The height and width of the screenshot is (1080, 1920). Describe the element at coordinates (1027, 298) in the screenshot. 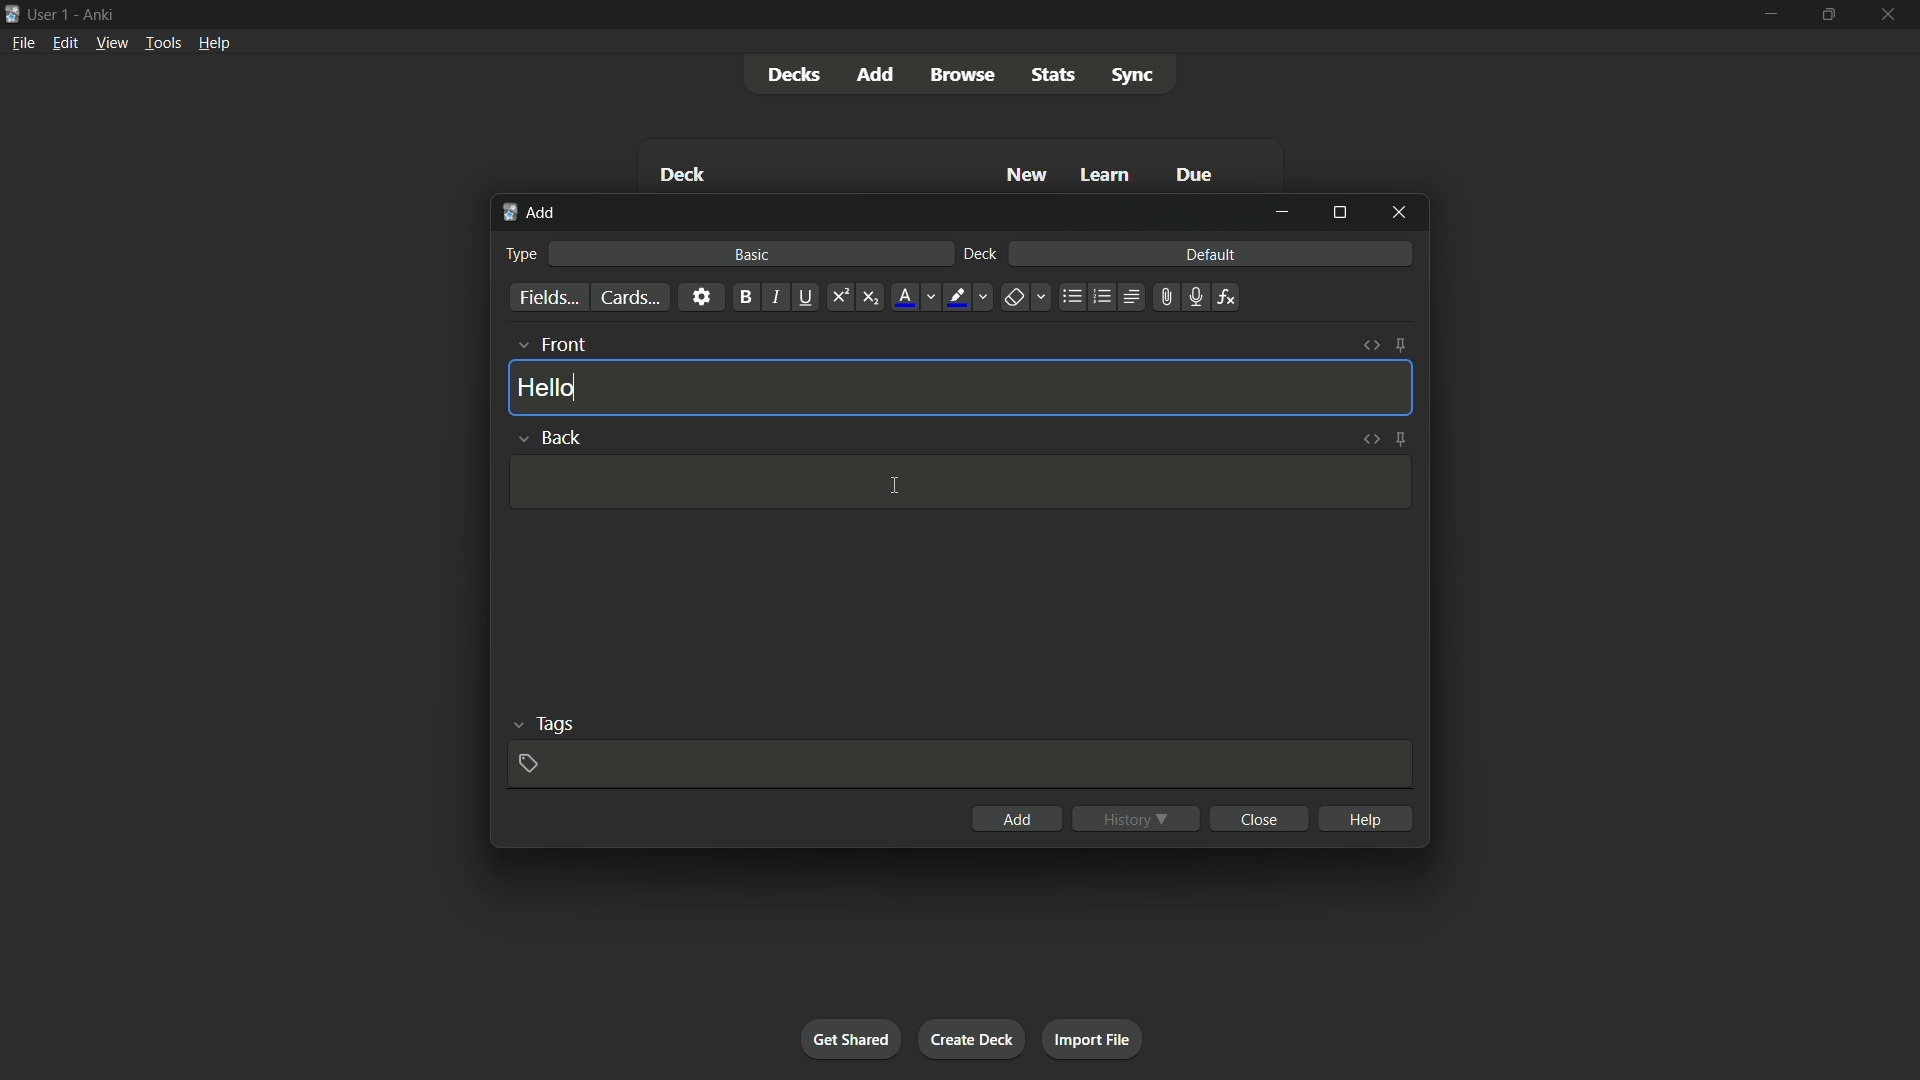

I see `remove formatting` at that location.